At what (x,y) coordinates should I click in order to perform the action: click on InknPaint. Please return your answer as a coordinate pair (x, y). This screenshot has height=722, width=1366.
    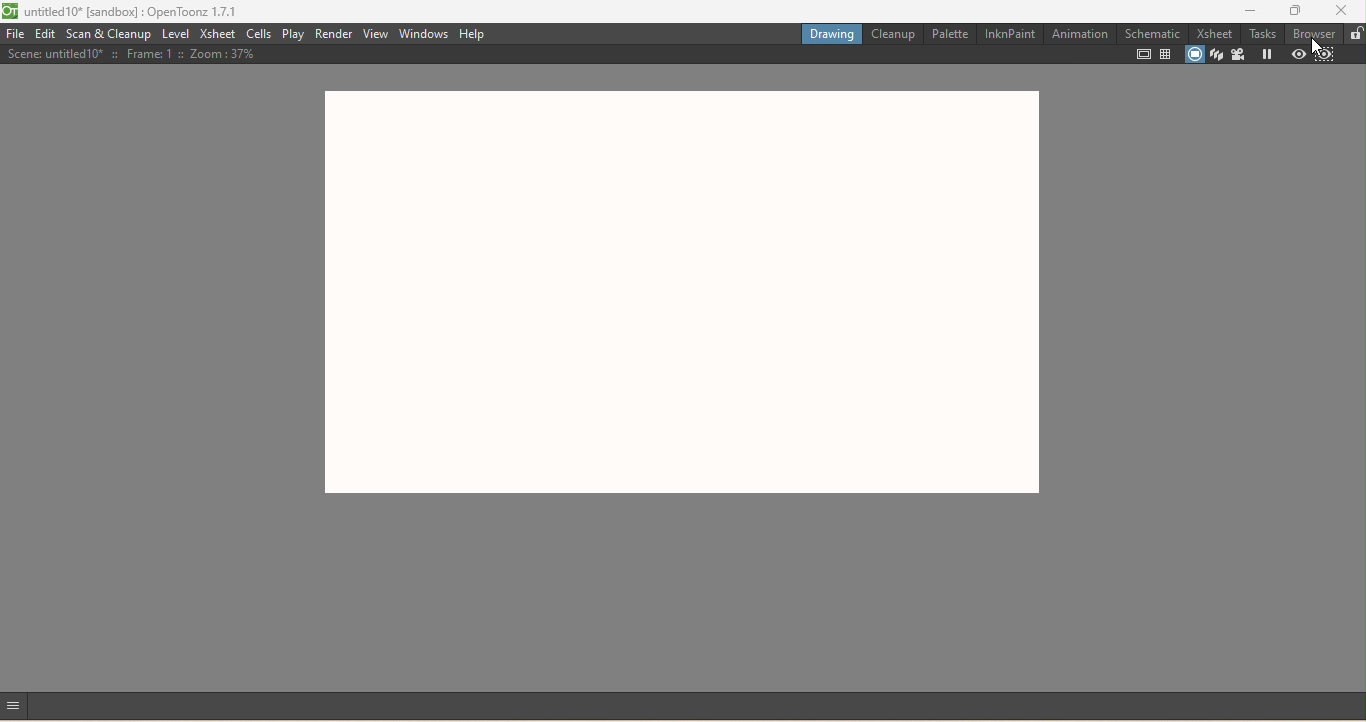
    Looking at the image, I should click on (1012, 34).